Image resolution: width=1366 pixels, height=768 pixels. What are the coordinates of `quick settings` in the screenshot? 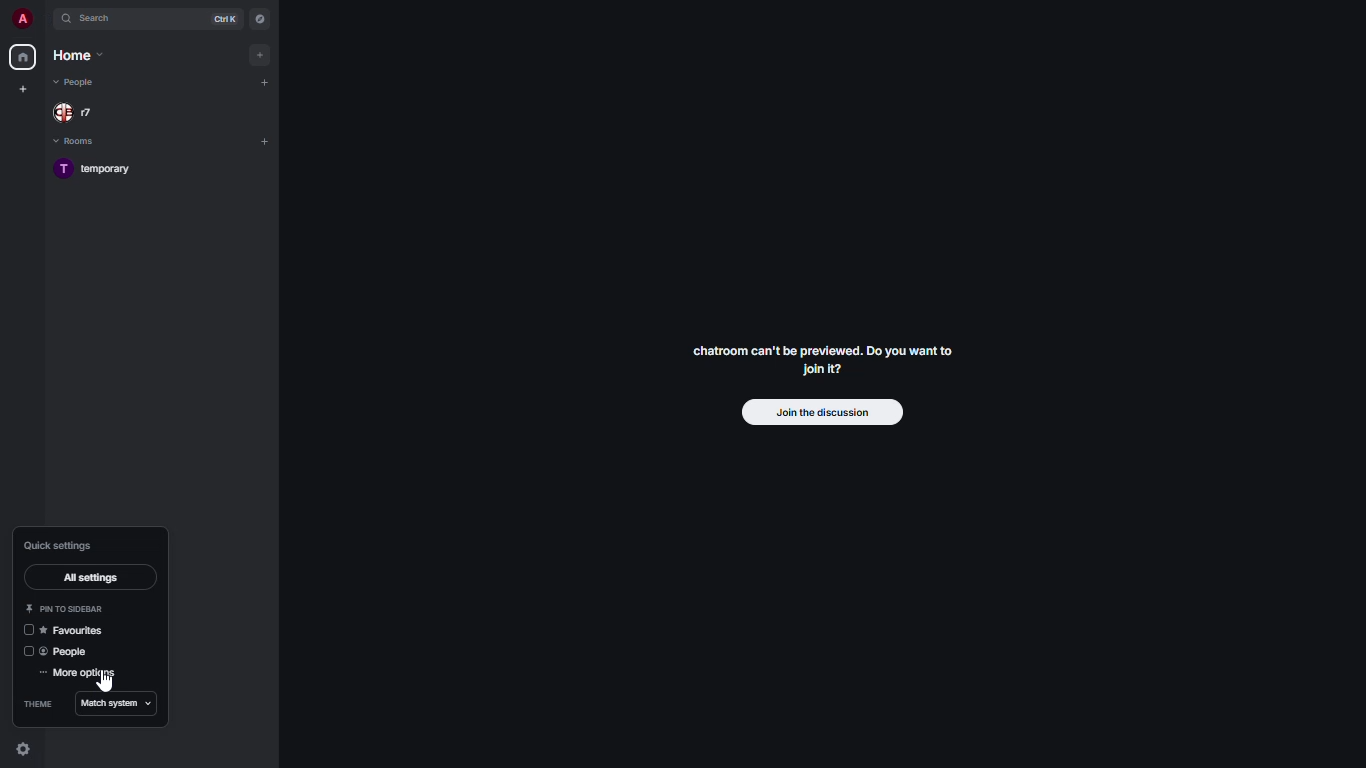 It's located at (58, 544).